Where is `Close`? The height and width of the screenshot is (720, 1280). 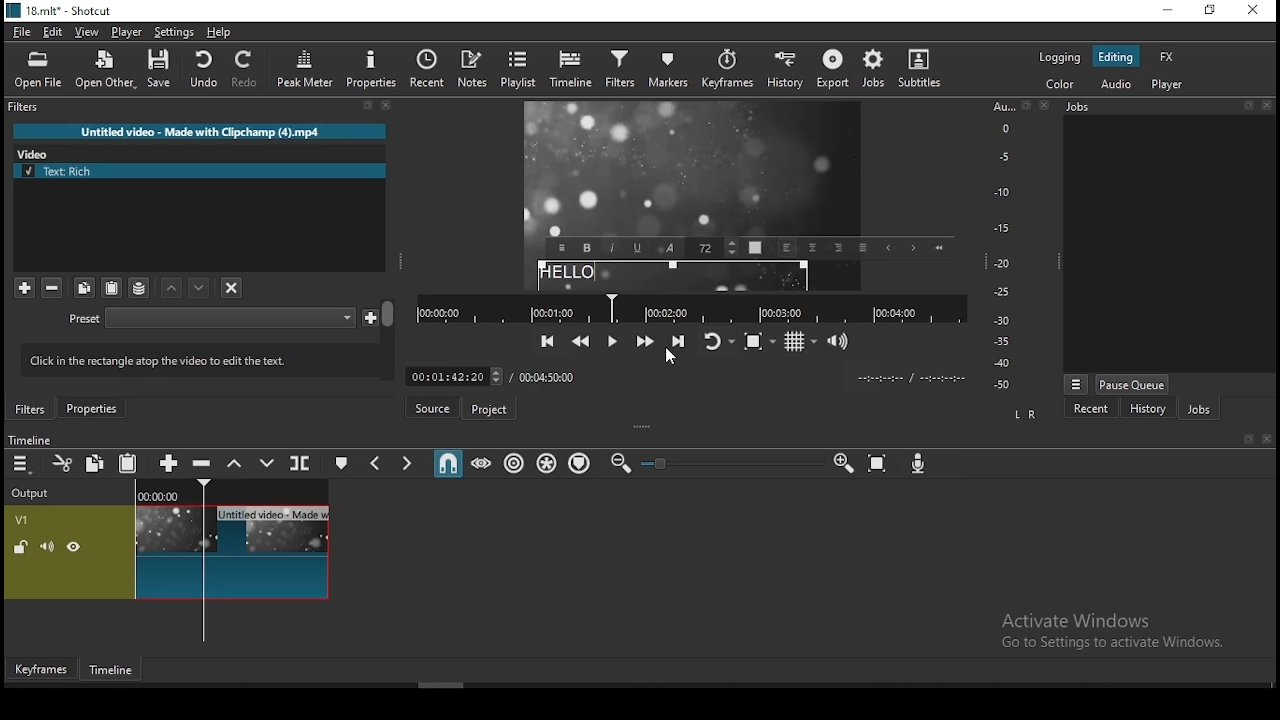
Close is located at coordinates (387, 105).